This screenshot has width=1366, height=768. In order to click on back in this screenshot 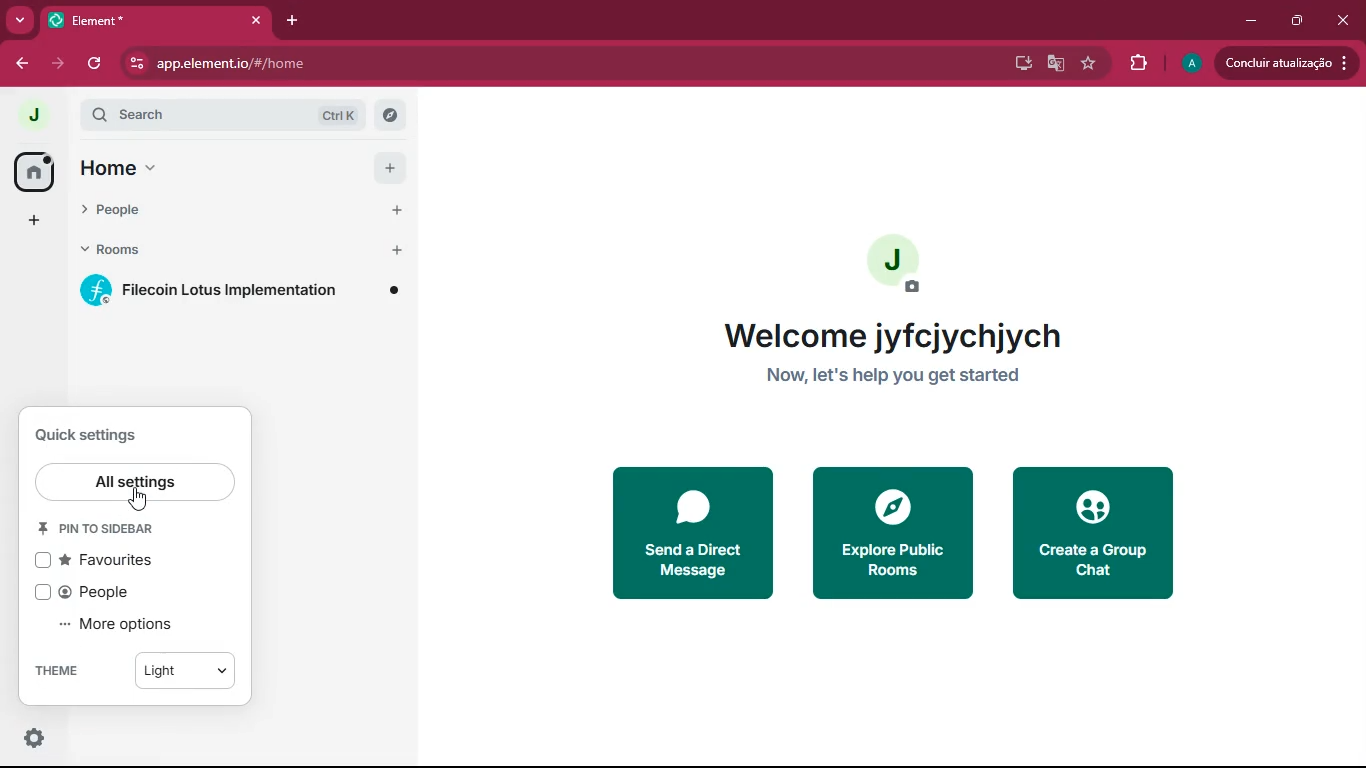, I will do `click(19, 66)`.